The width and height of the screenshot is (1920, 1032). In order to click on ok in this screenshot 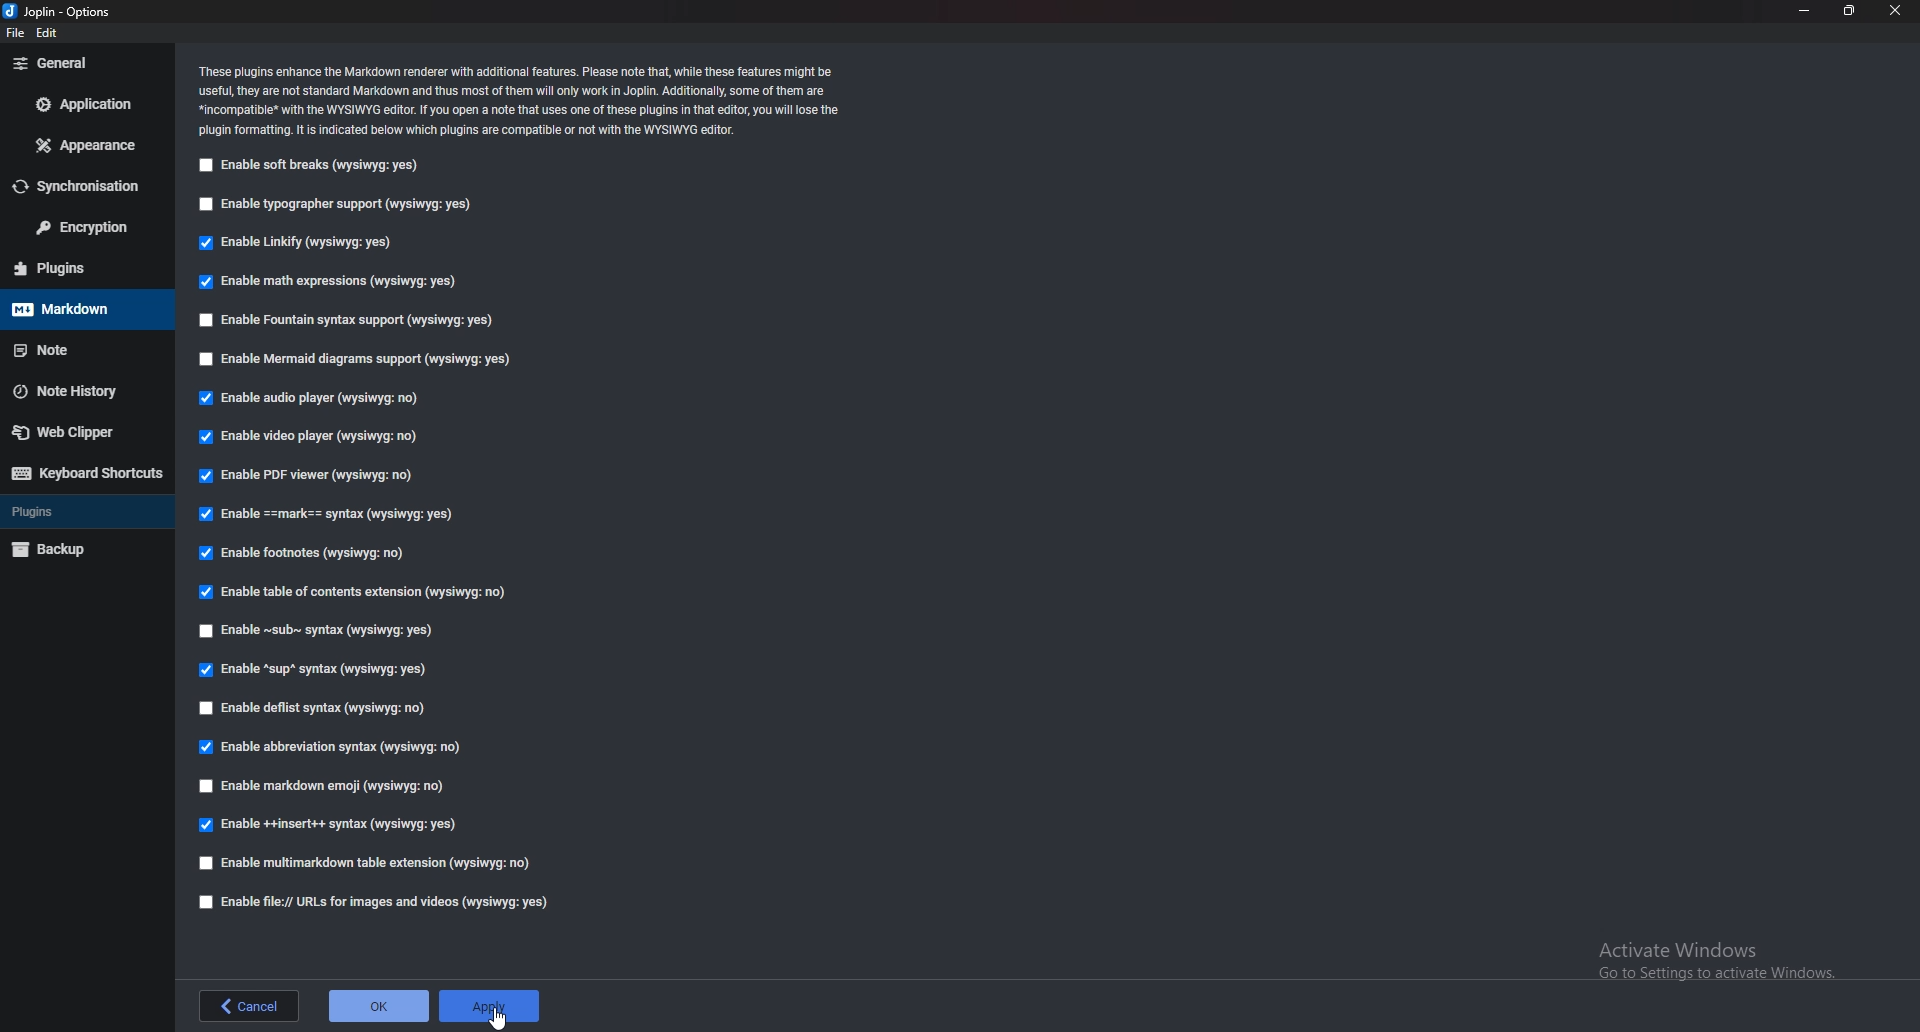, I will do `click(378, 1005)`.